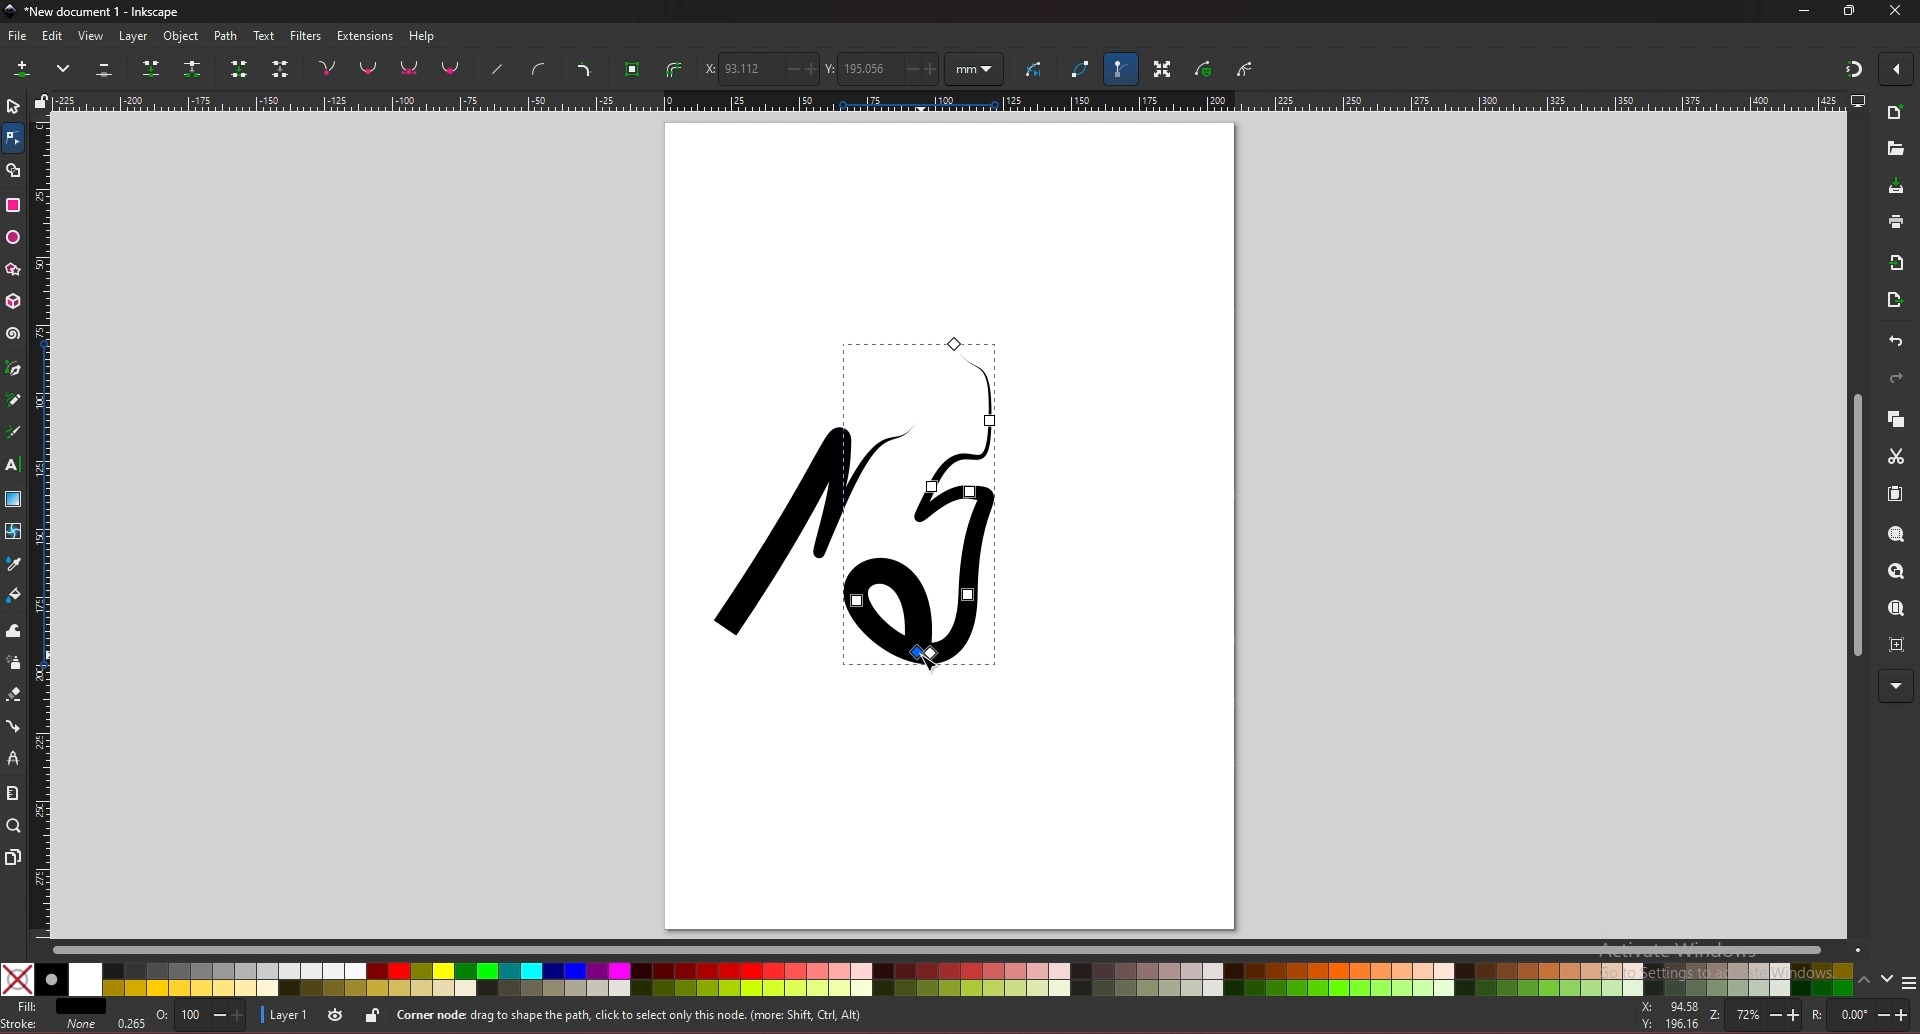  What do you see at coordinates (105, 68) in the screenshot?
I see `delete selected node` at bounding box center [105, 68].